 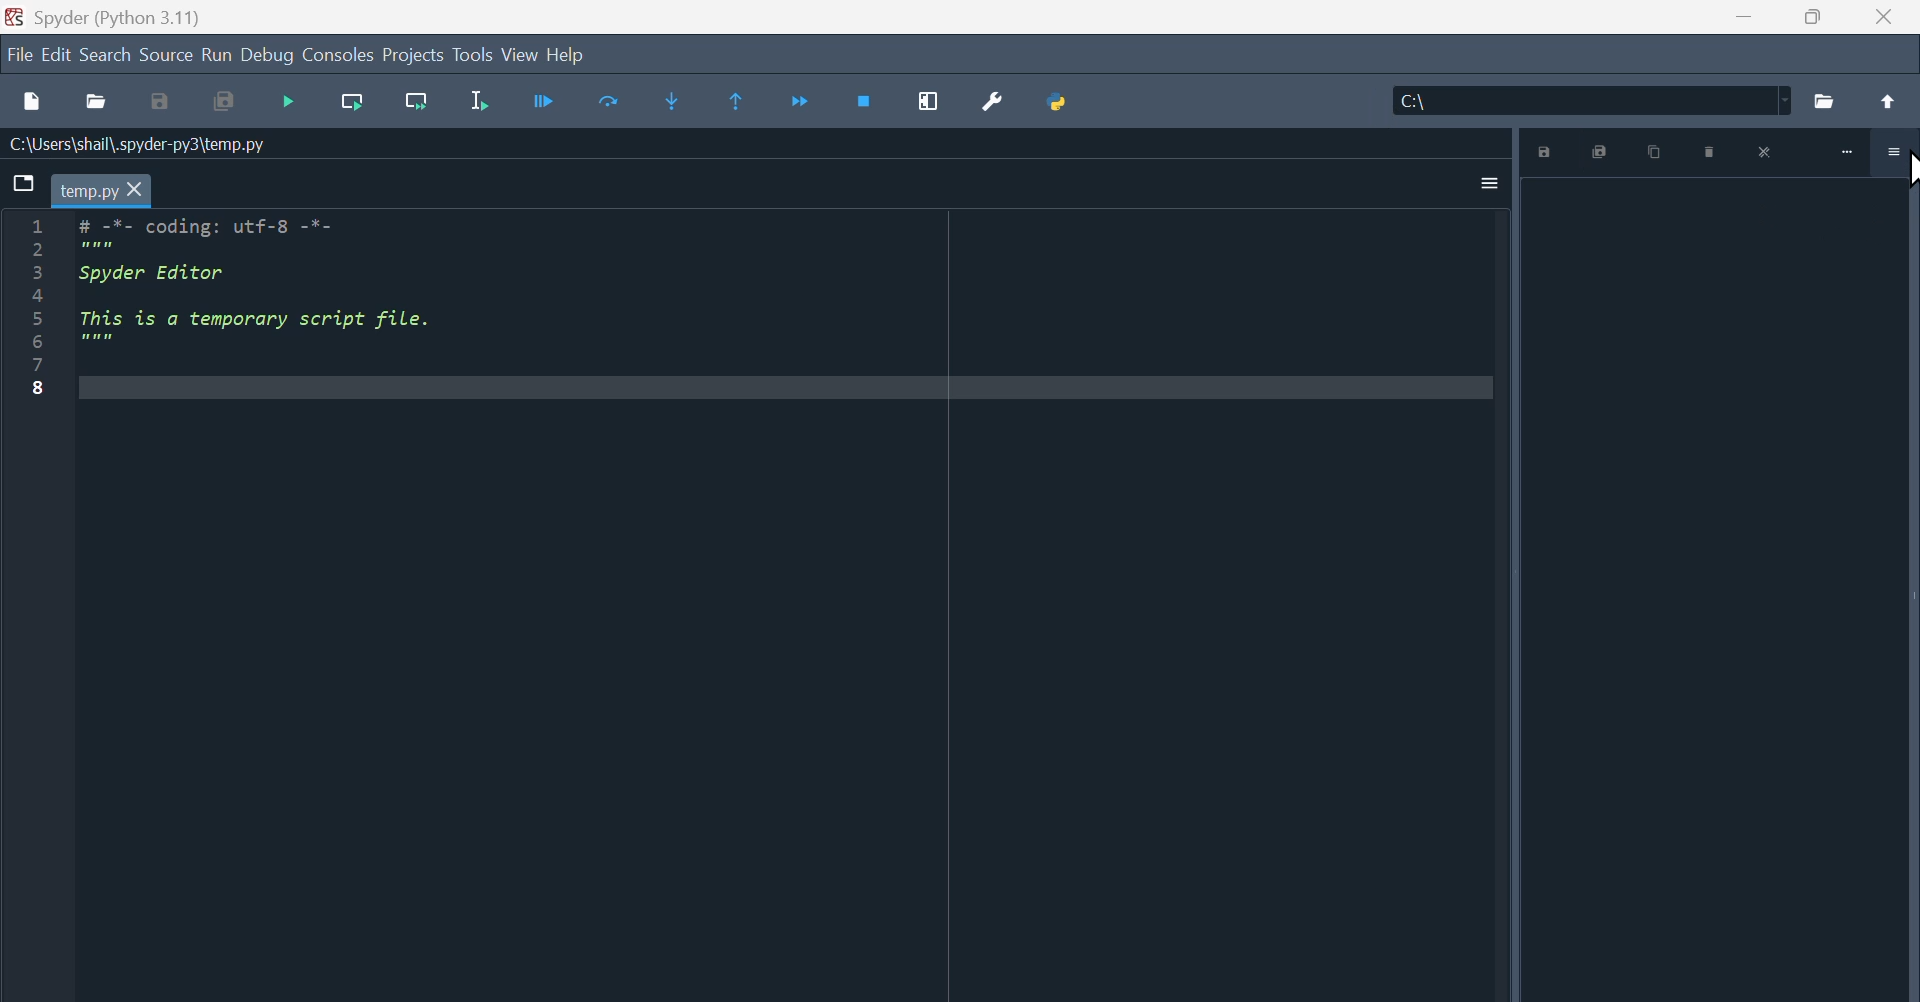 I want to click on Run current line, so click(x=417, y=101).